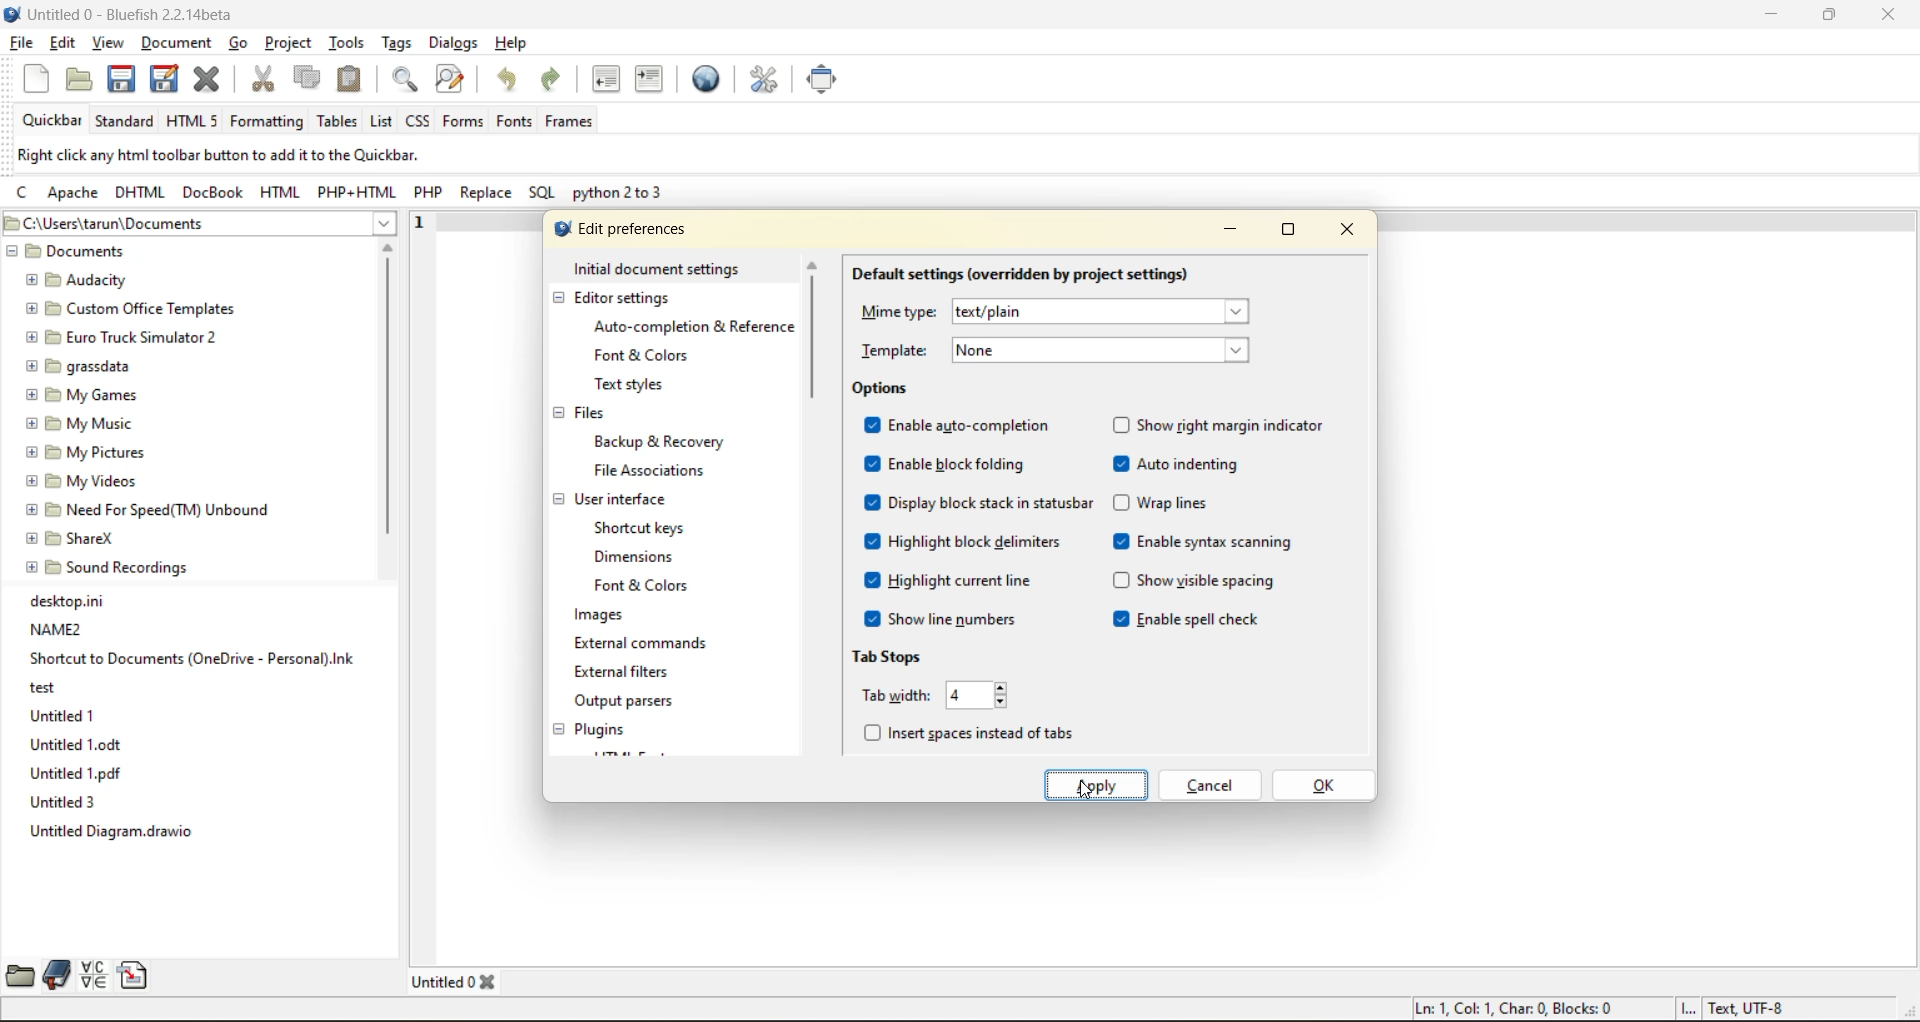 The width and height of the screenshot is (1920, 1022). I want to click on auto completion and reference, so click(687, 327).